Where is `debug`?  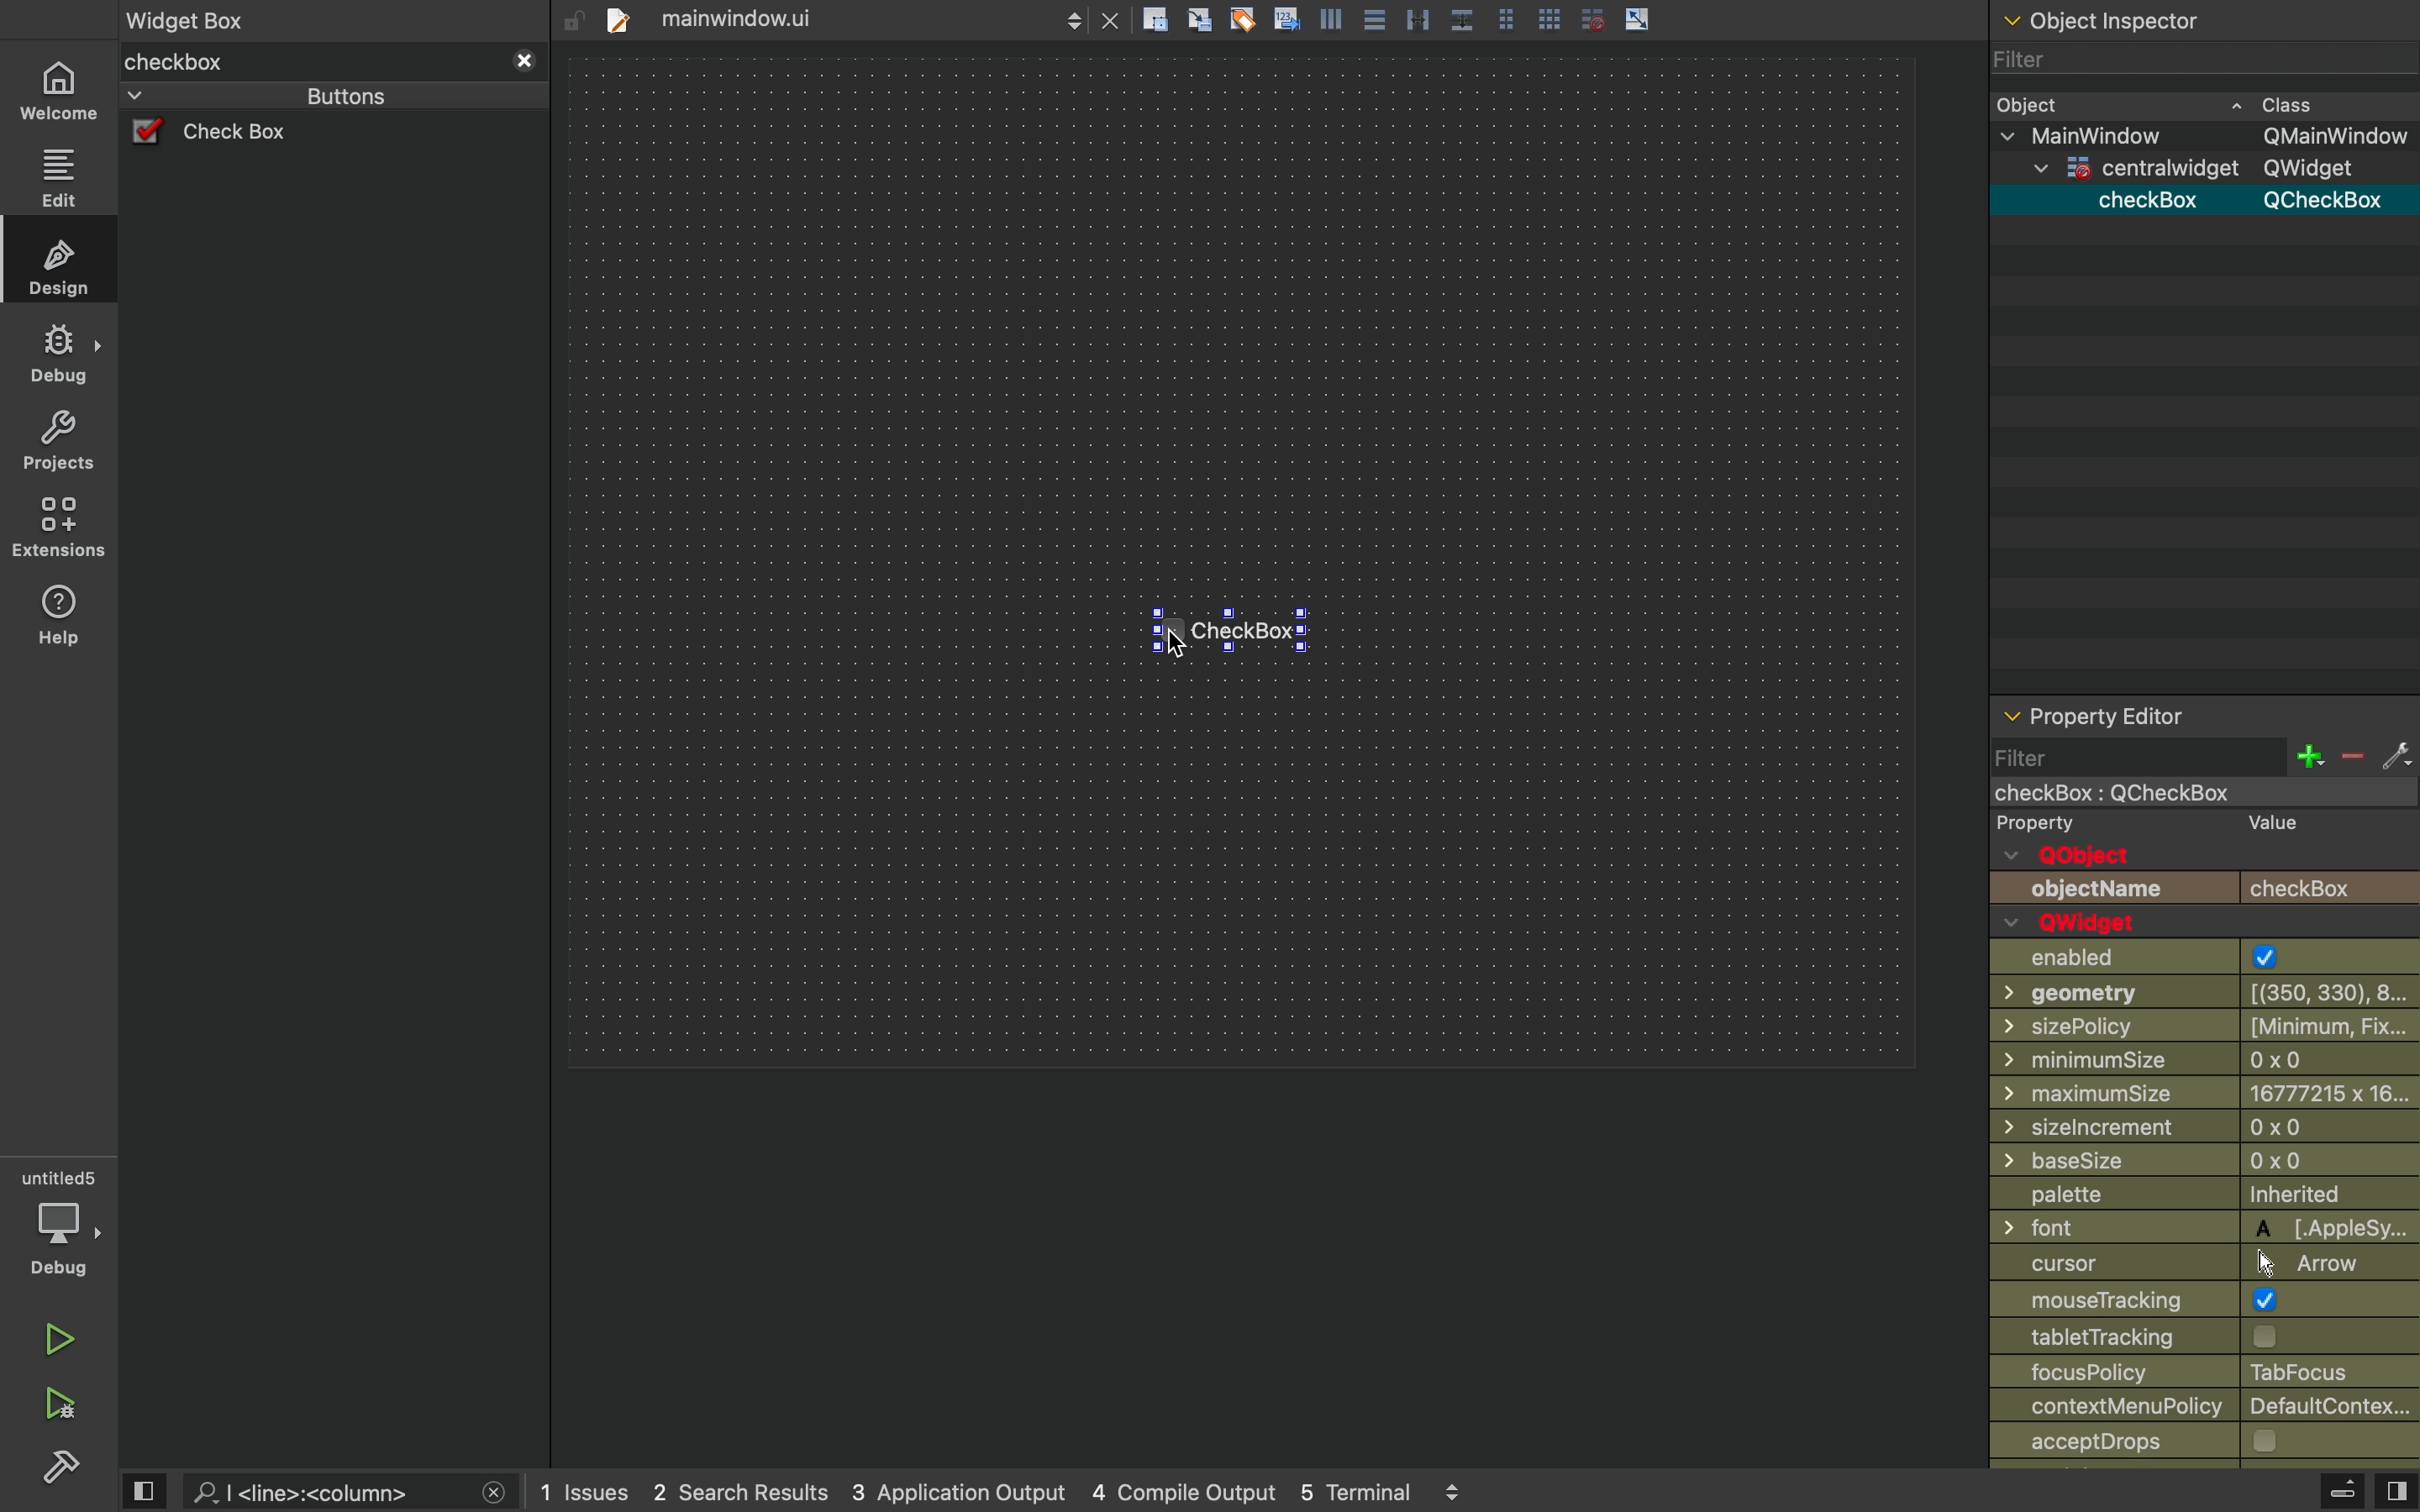 debug is located at coordinates (58, 354).